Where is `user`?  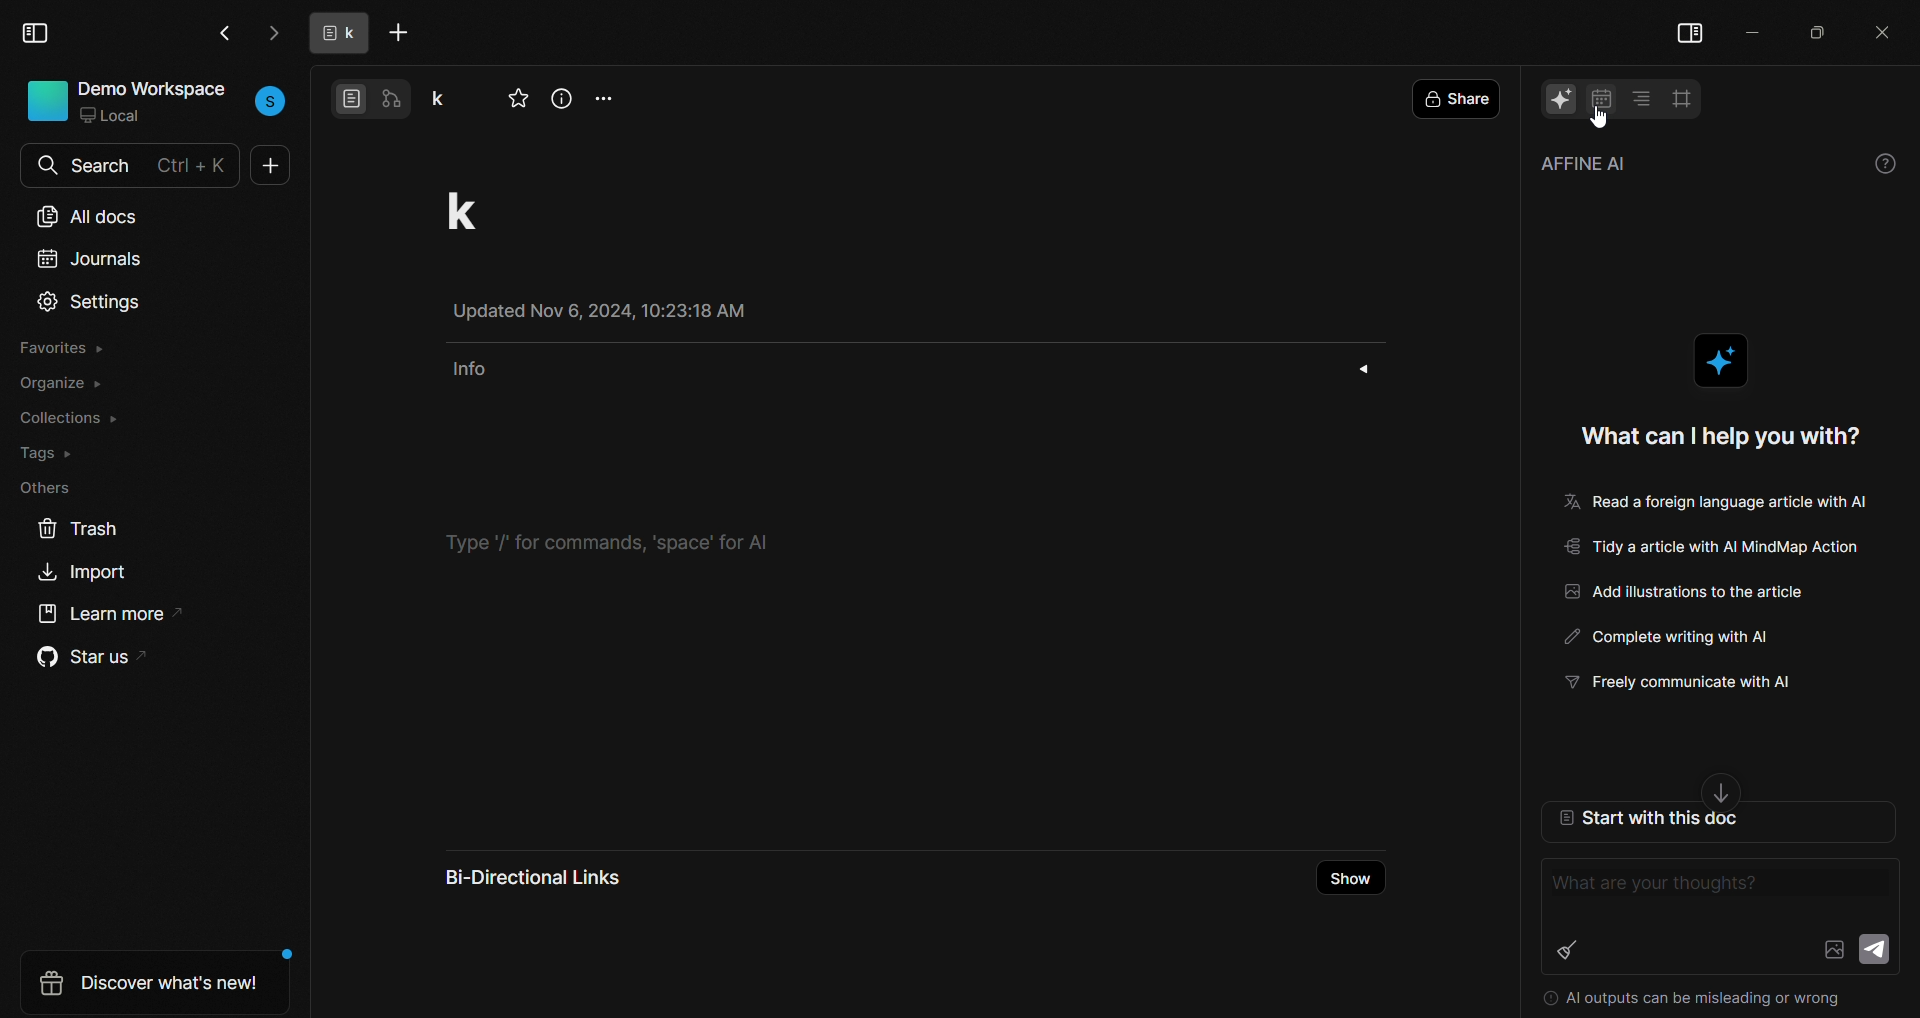
user is located at coordinates (272, 100).